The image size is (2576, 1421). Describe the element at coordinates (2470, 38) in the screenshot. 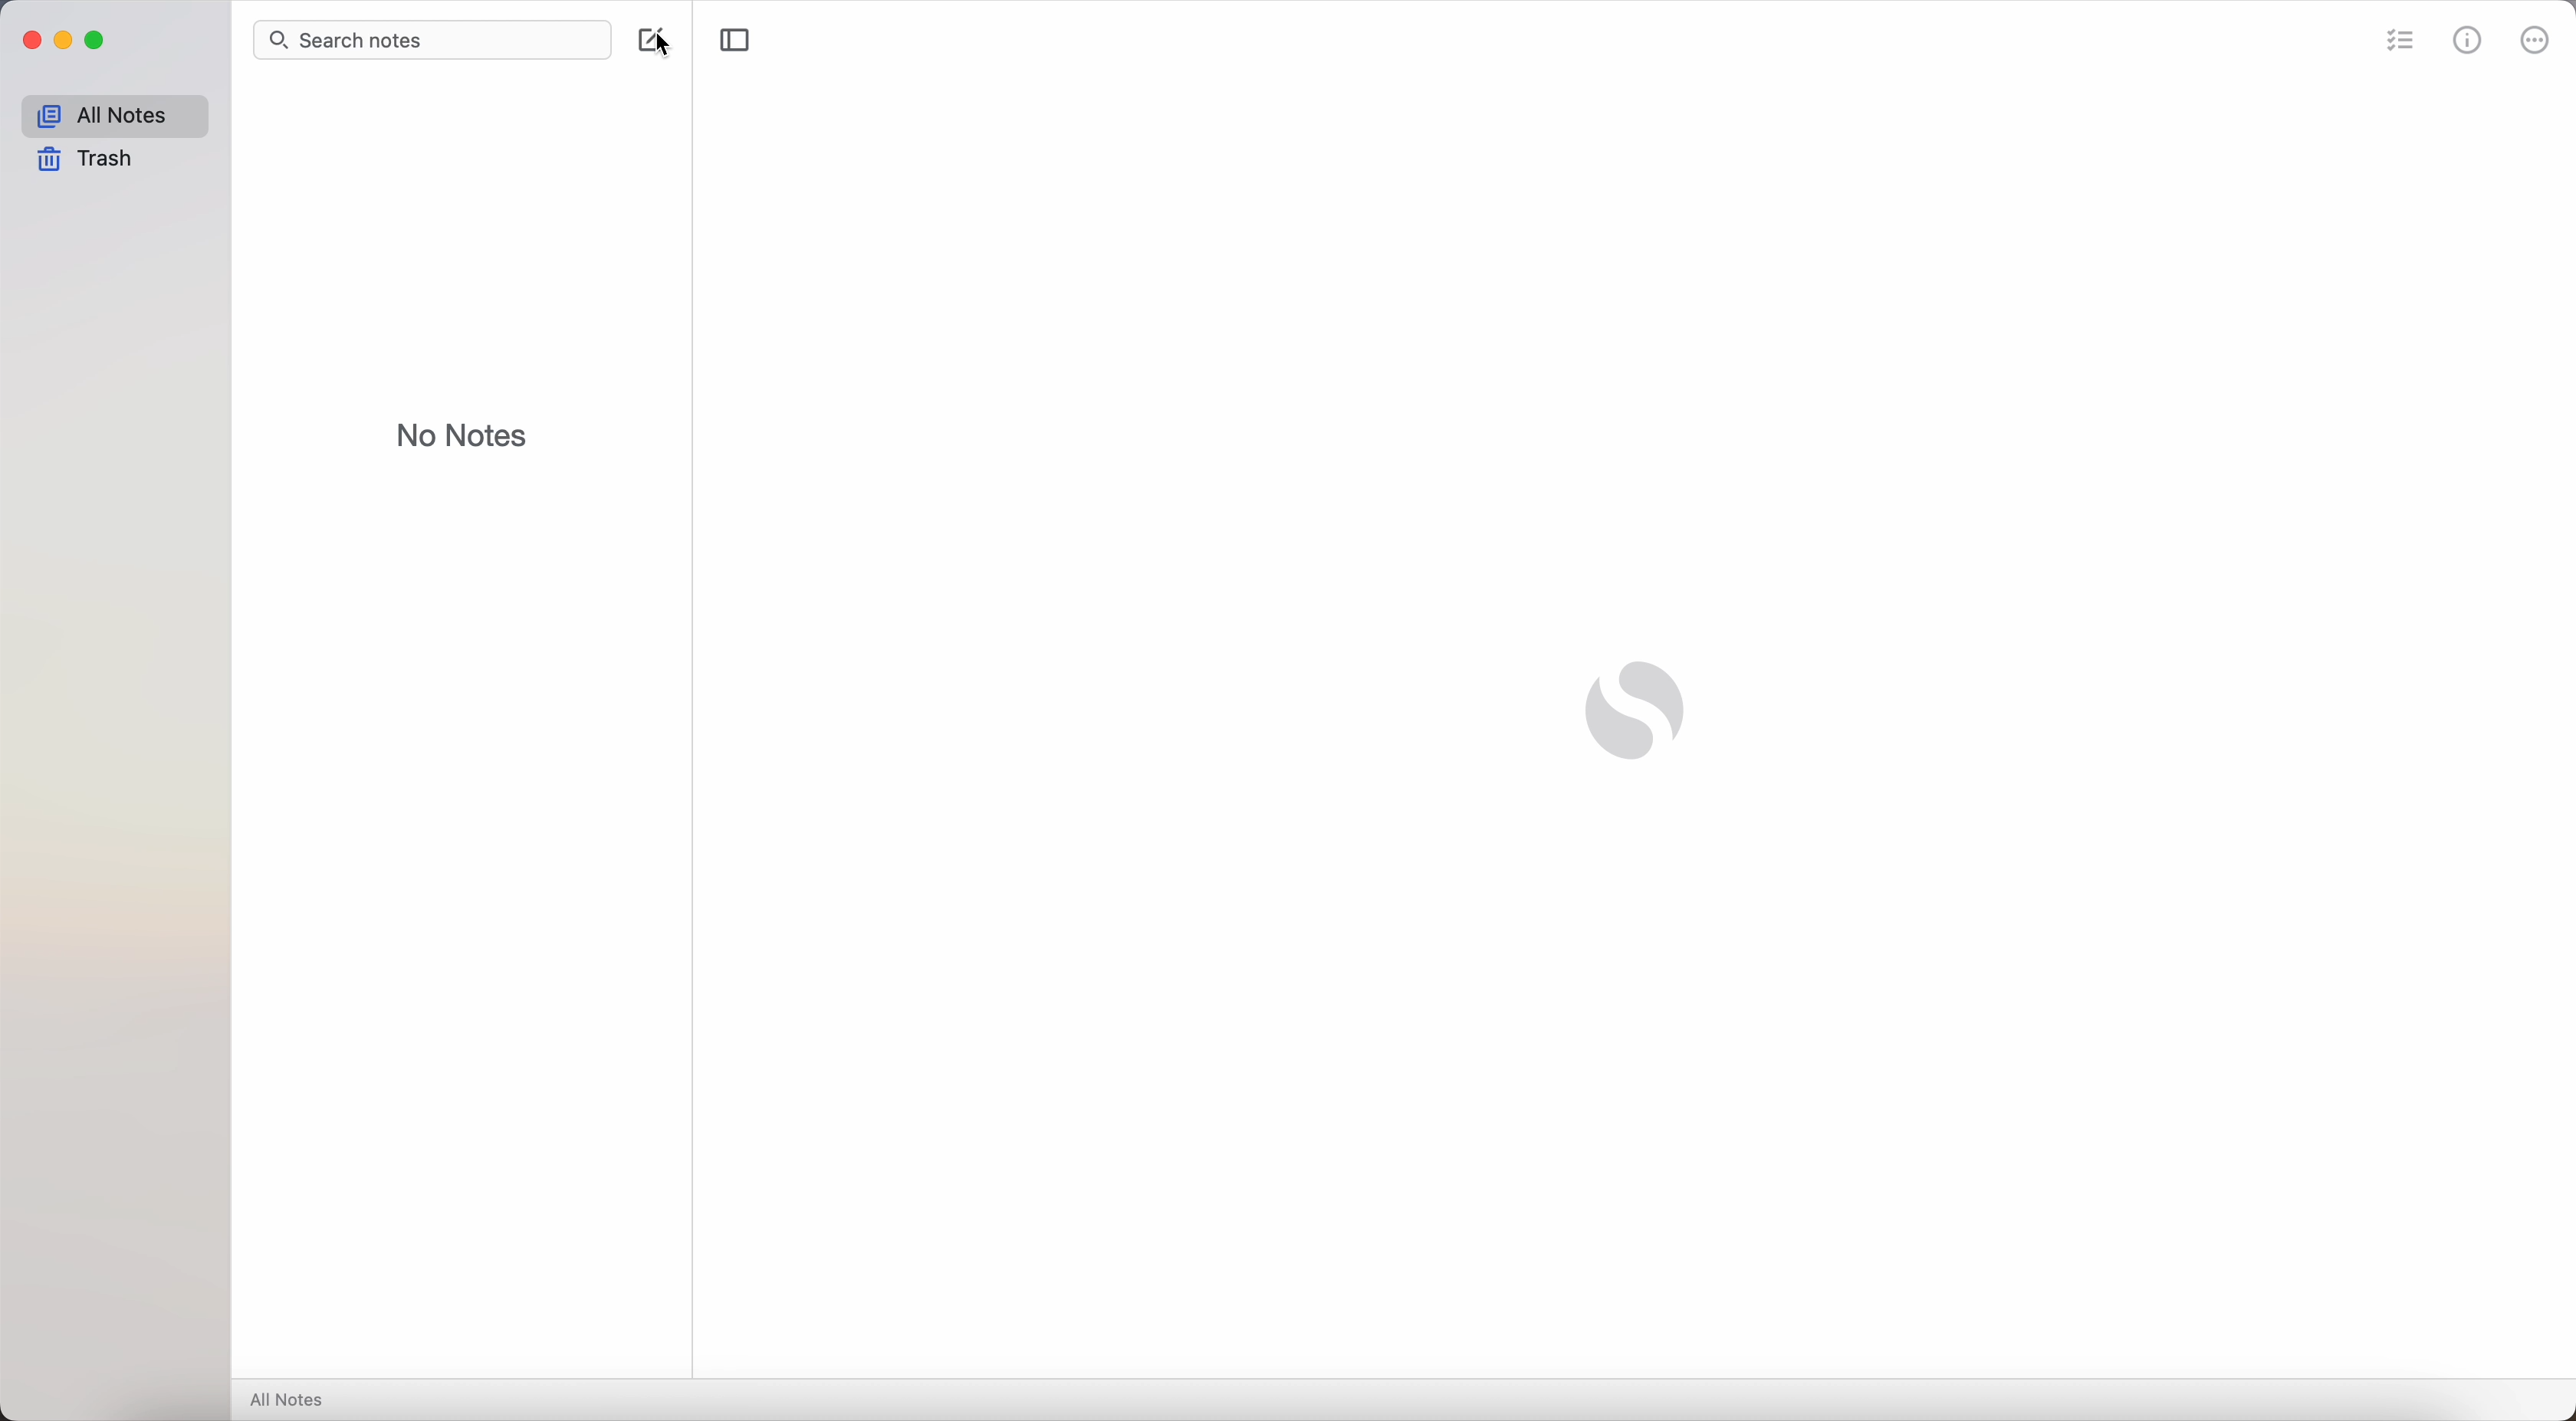

I see `metrics` at that location.